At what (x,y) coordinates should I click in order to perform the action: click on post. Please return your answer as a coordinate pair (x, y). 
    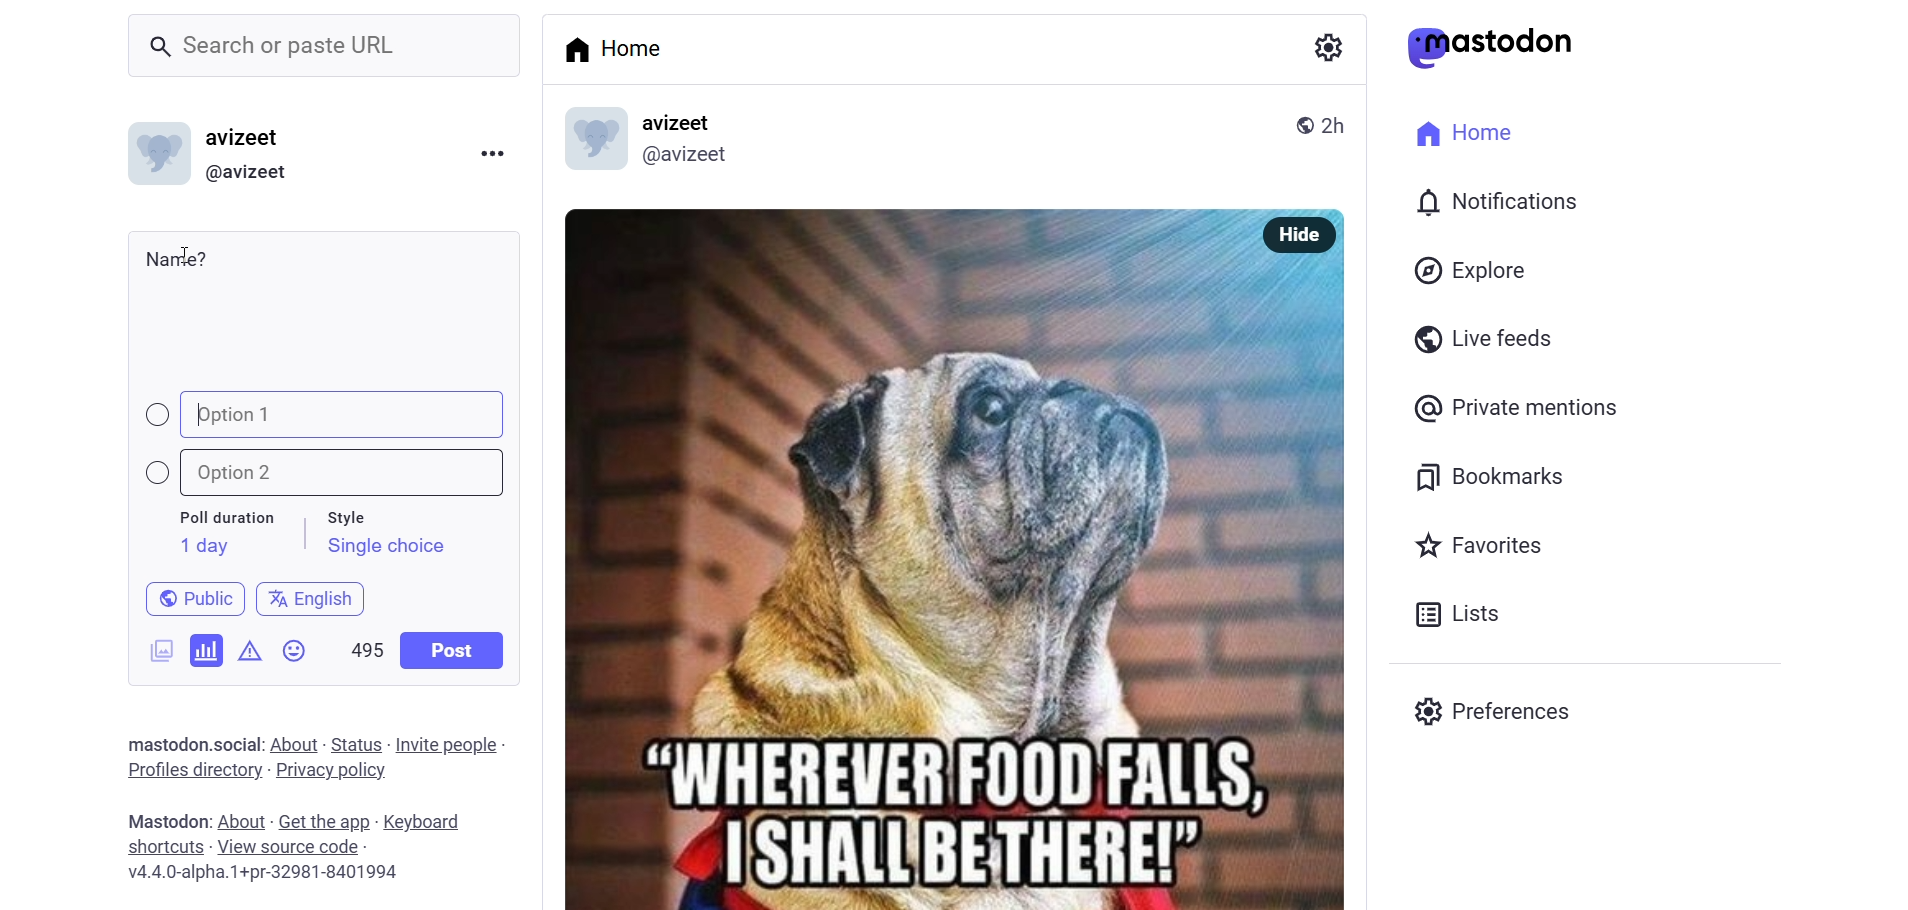
    Looking at the image, I should click on (454, 650).